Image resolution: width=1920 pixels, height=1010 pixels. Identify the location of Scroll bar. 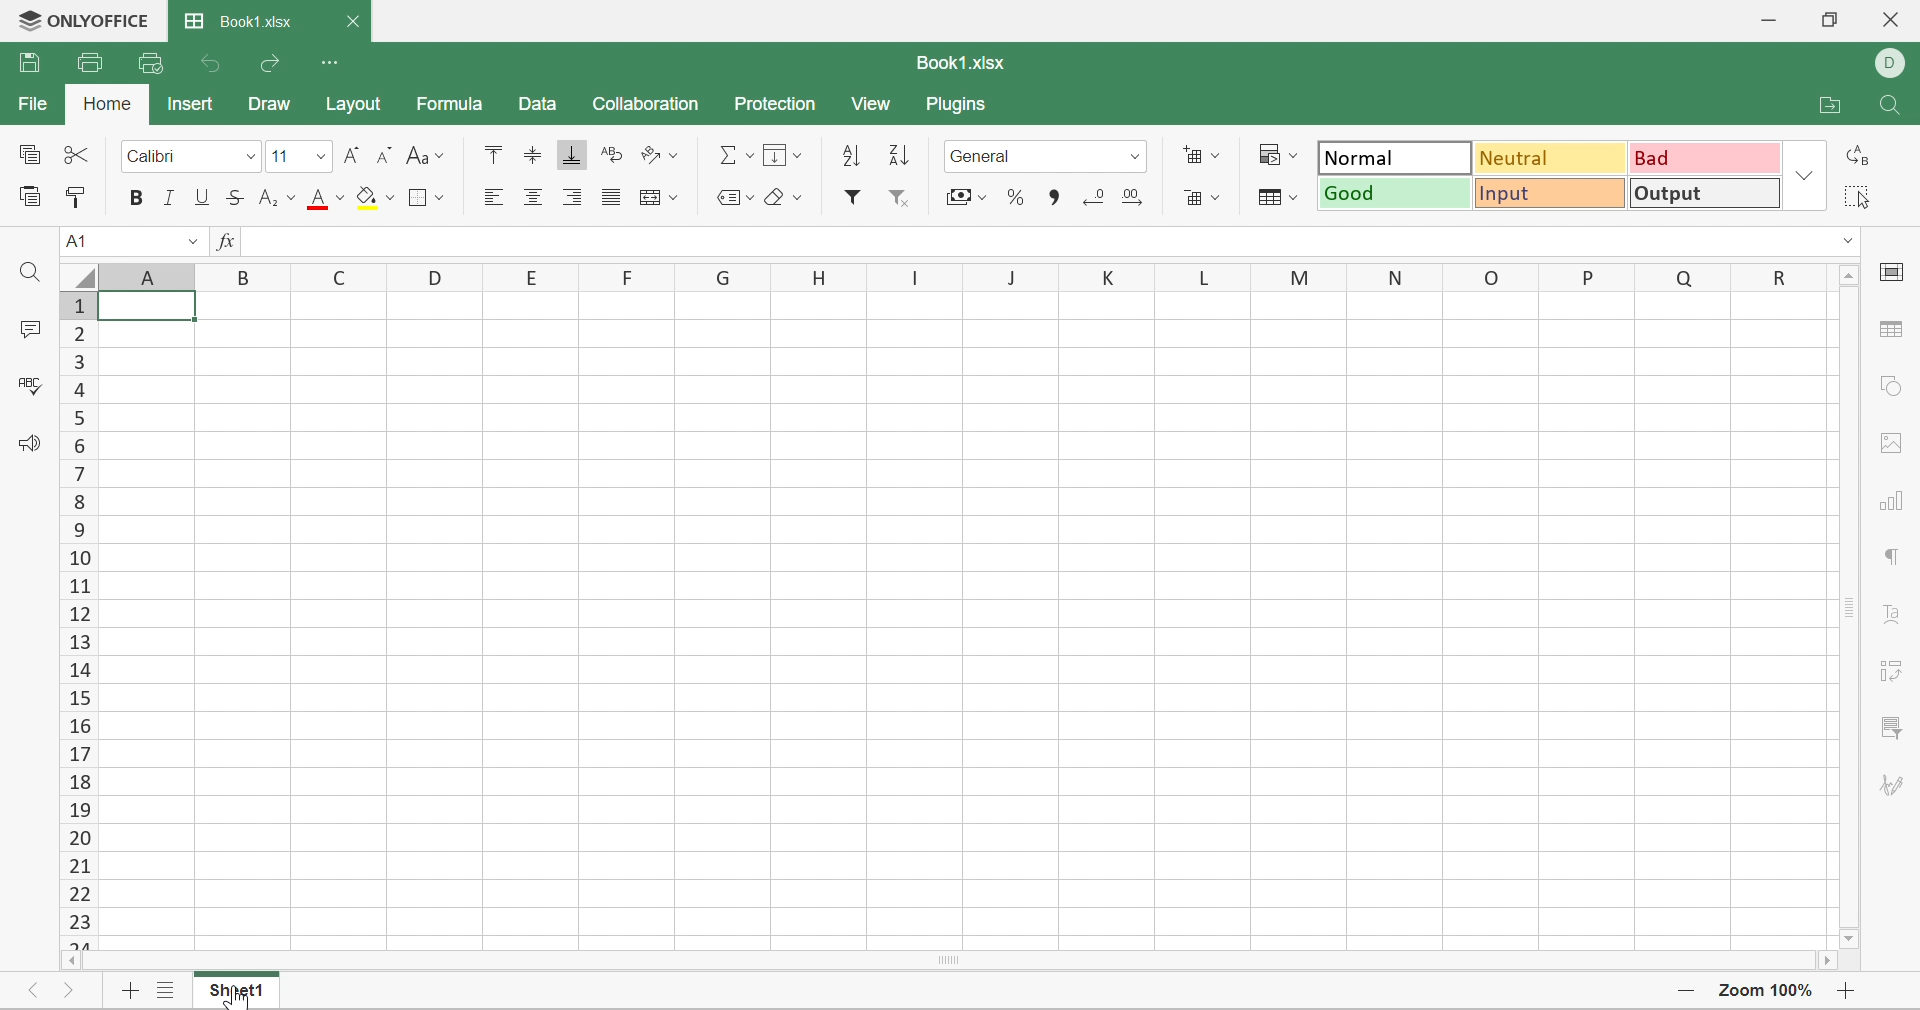
(1849, 607).